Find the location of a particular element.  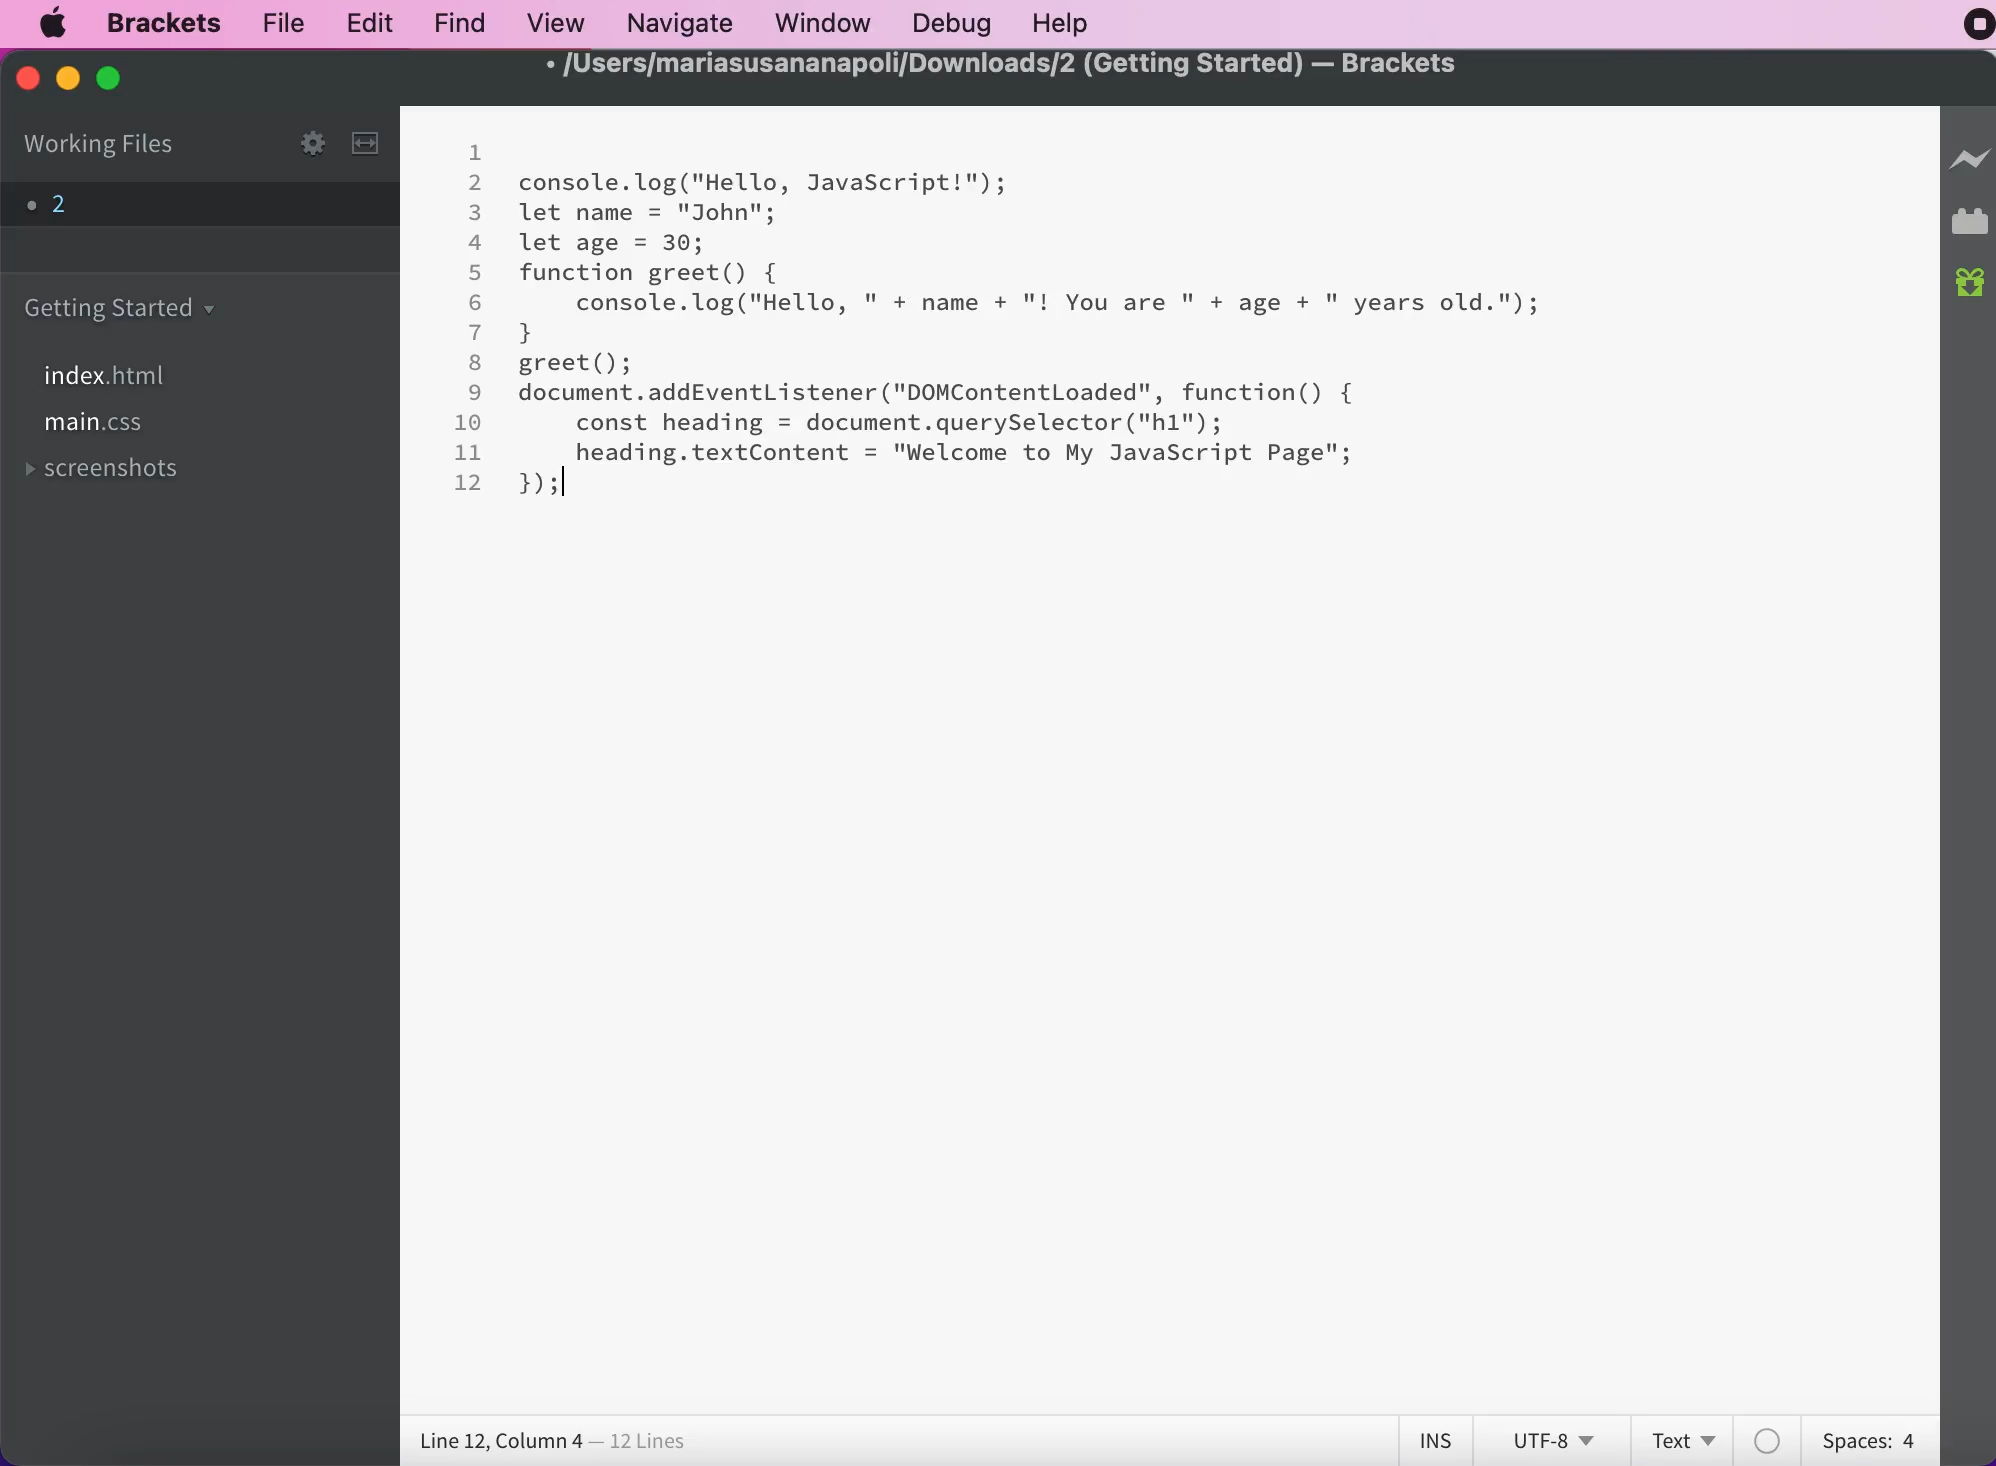

12 is located at coordinates (468, 482).